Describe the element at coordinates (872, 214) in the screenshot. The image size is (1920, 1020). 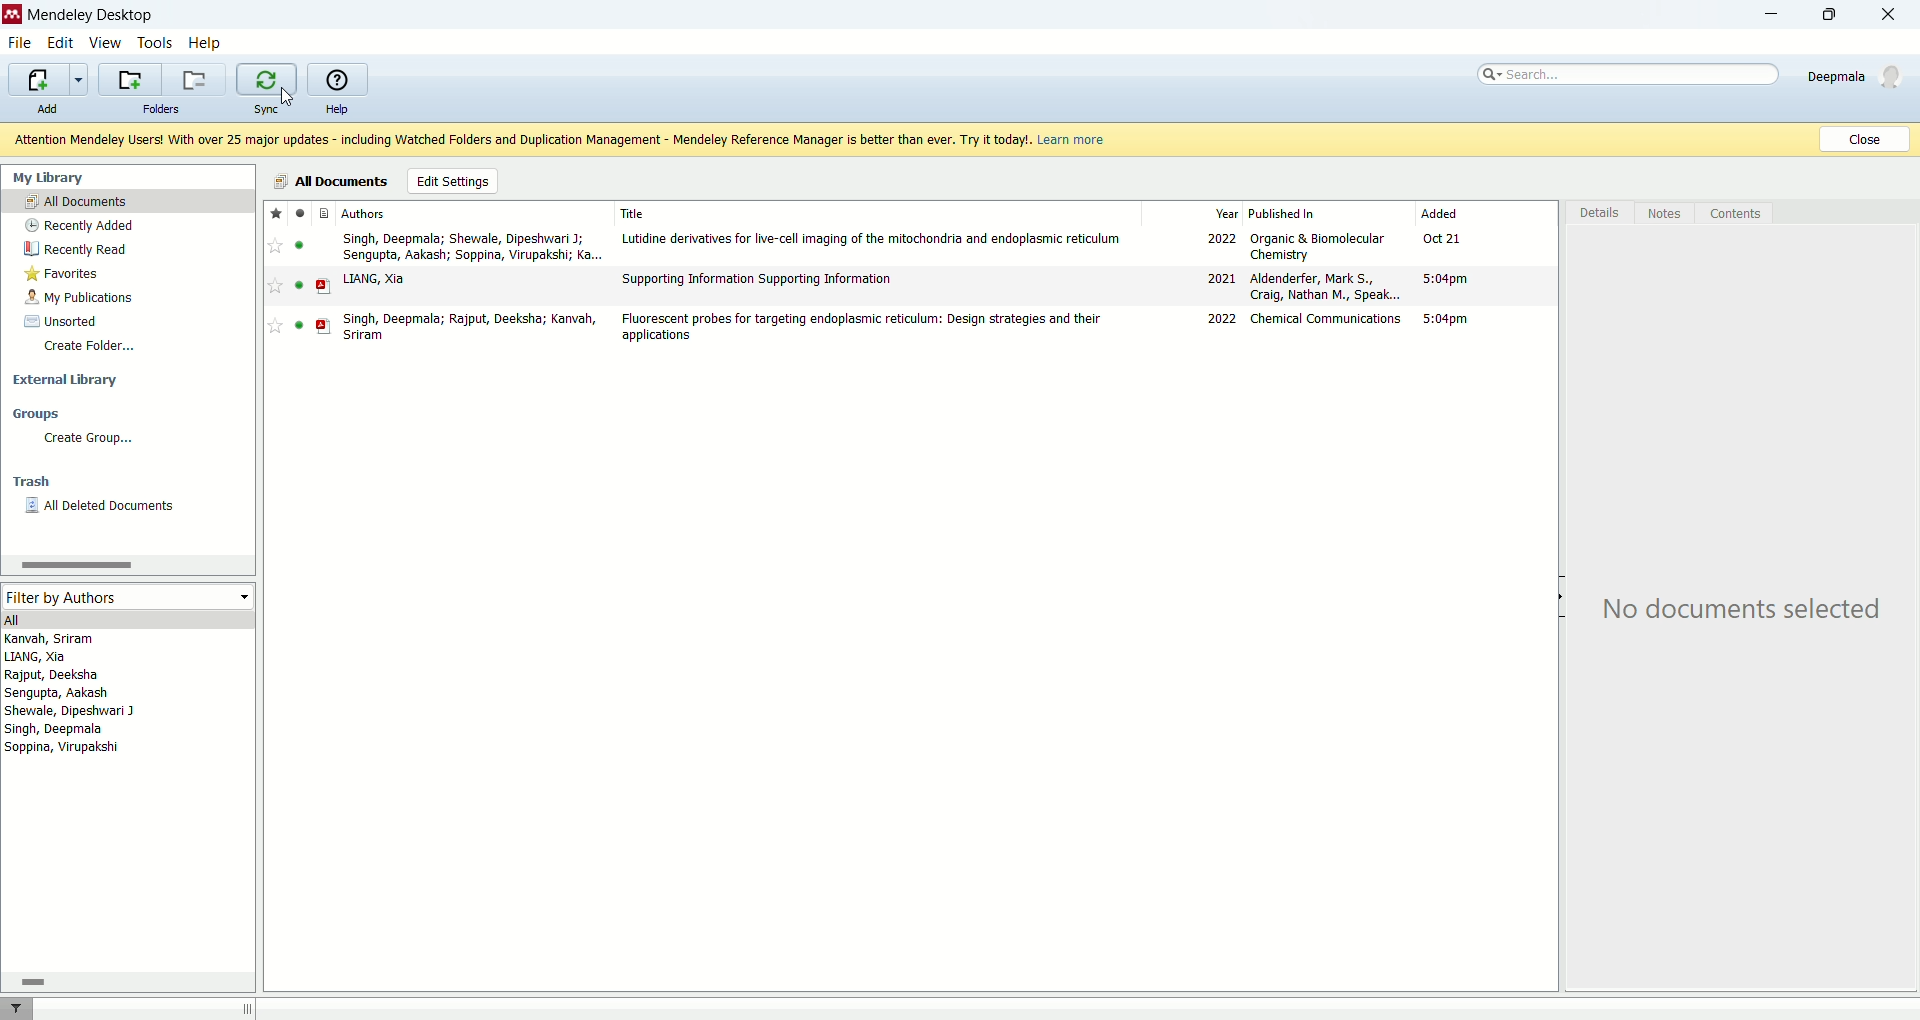
I see `title` at that location.